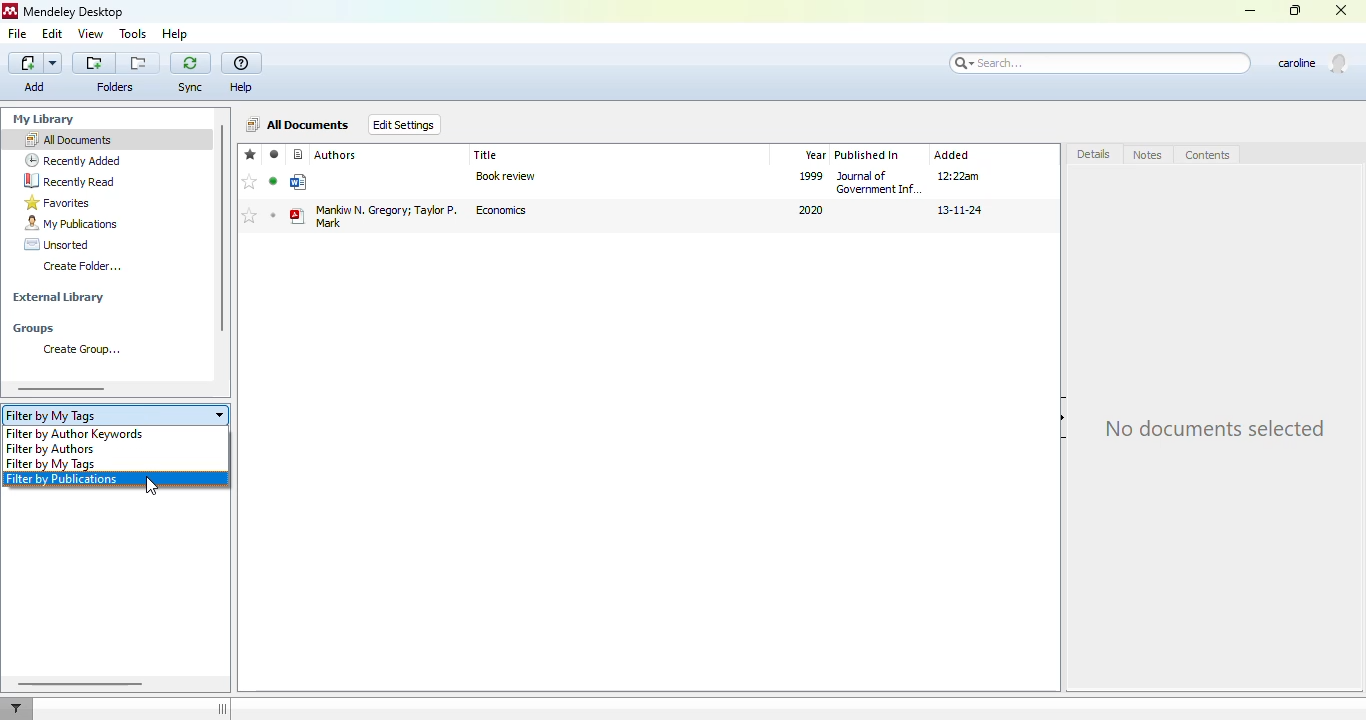 The height and width of the screenshot is (720, 1366). I want to click on logo, so click(10, 11).